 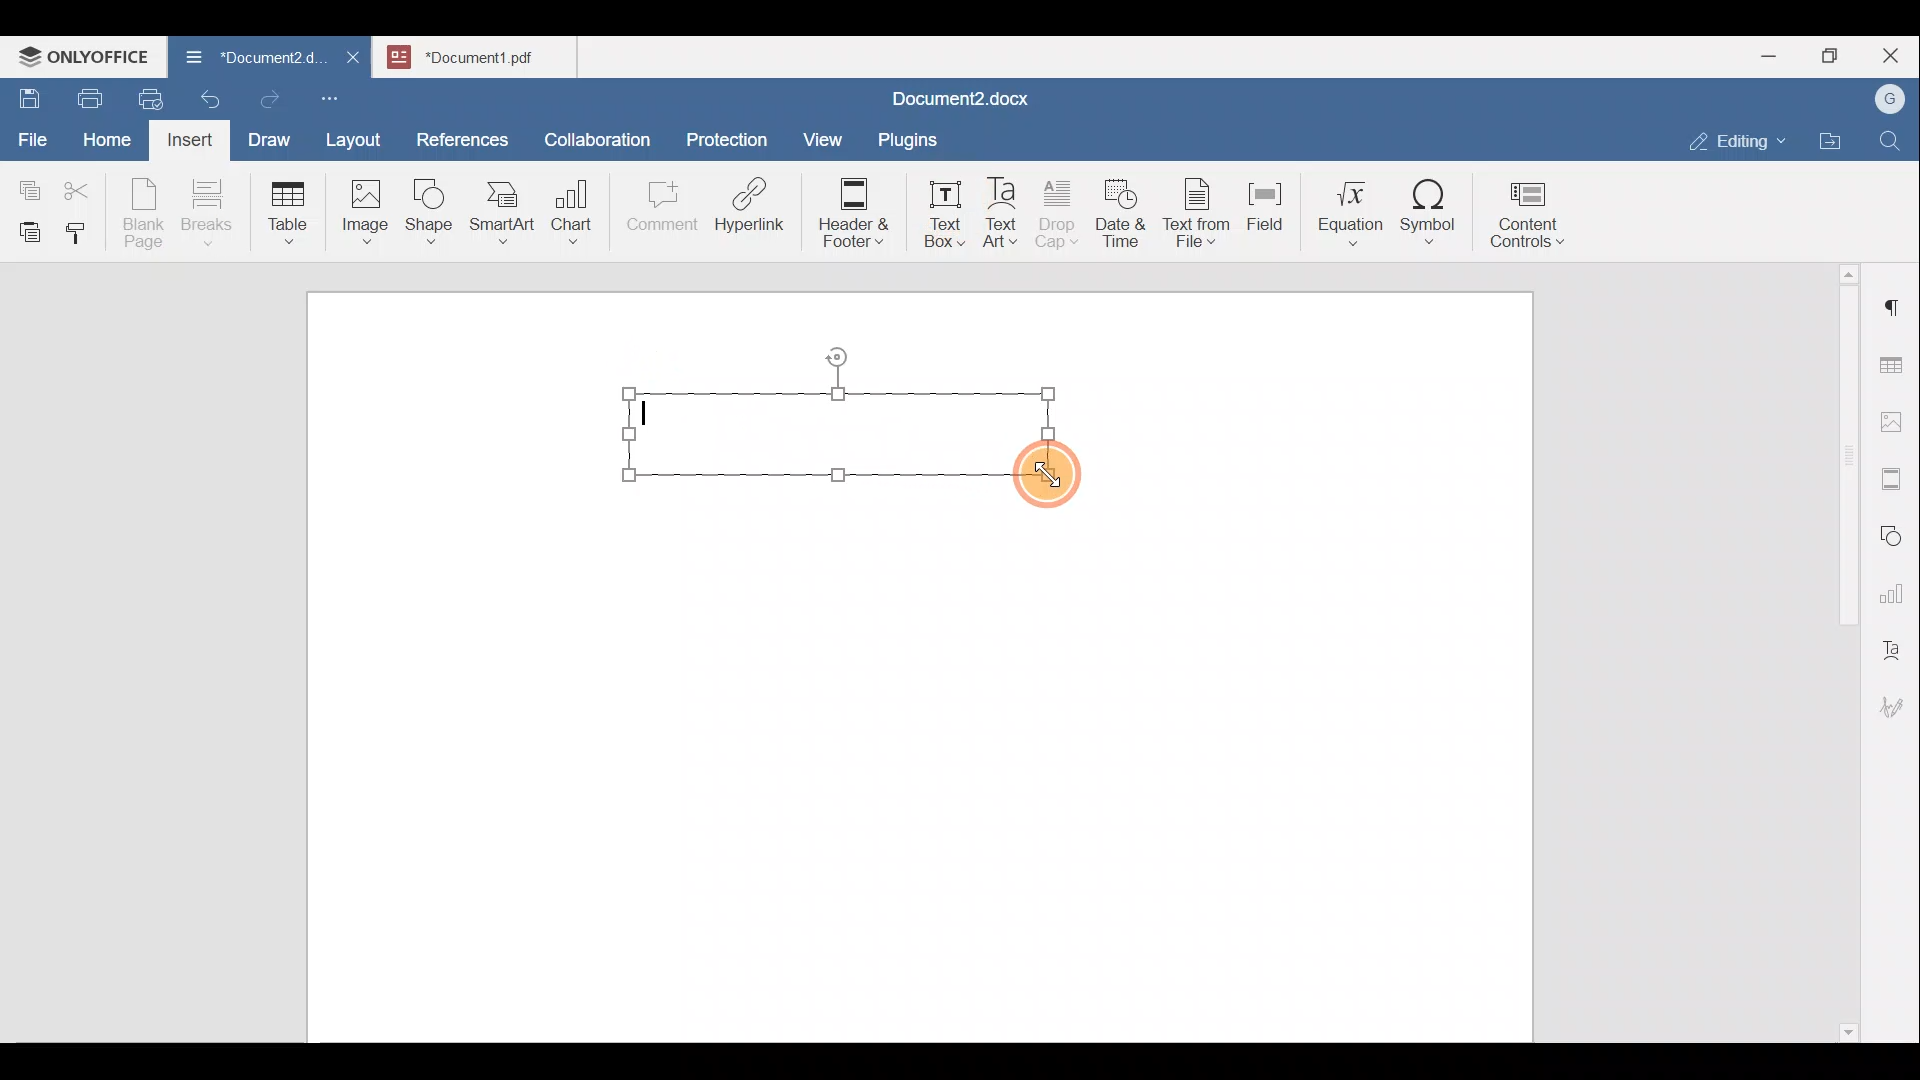 What do you see at coordinates (1835, 56) in the screenshot?
I see `Maximize` at bounding box center [1835, 56].